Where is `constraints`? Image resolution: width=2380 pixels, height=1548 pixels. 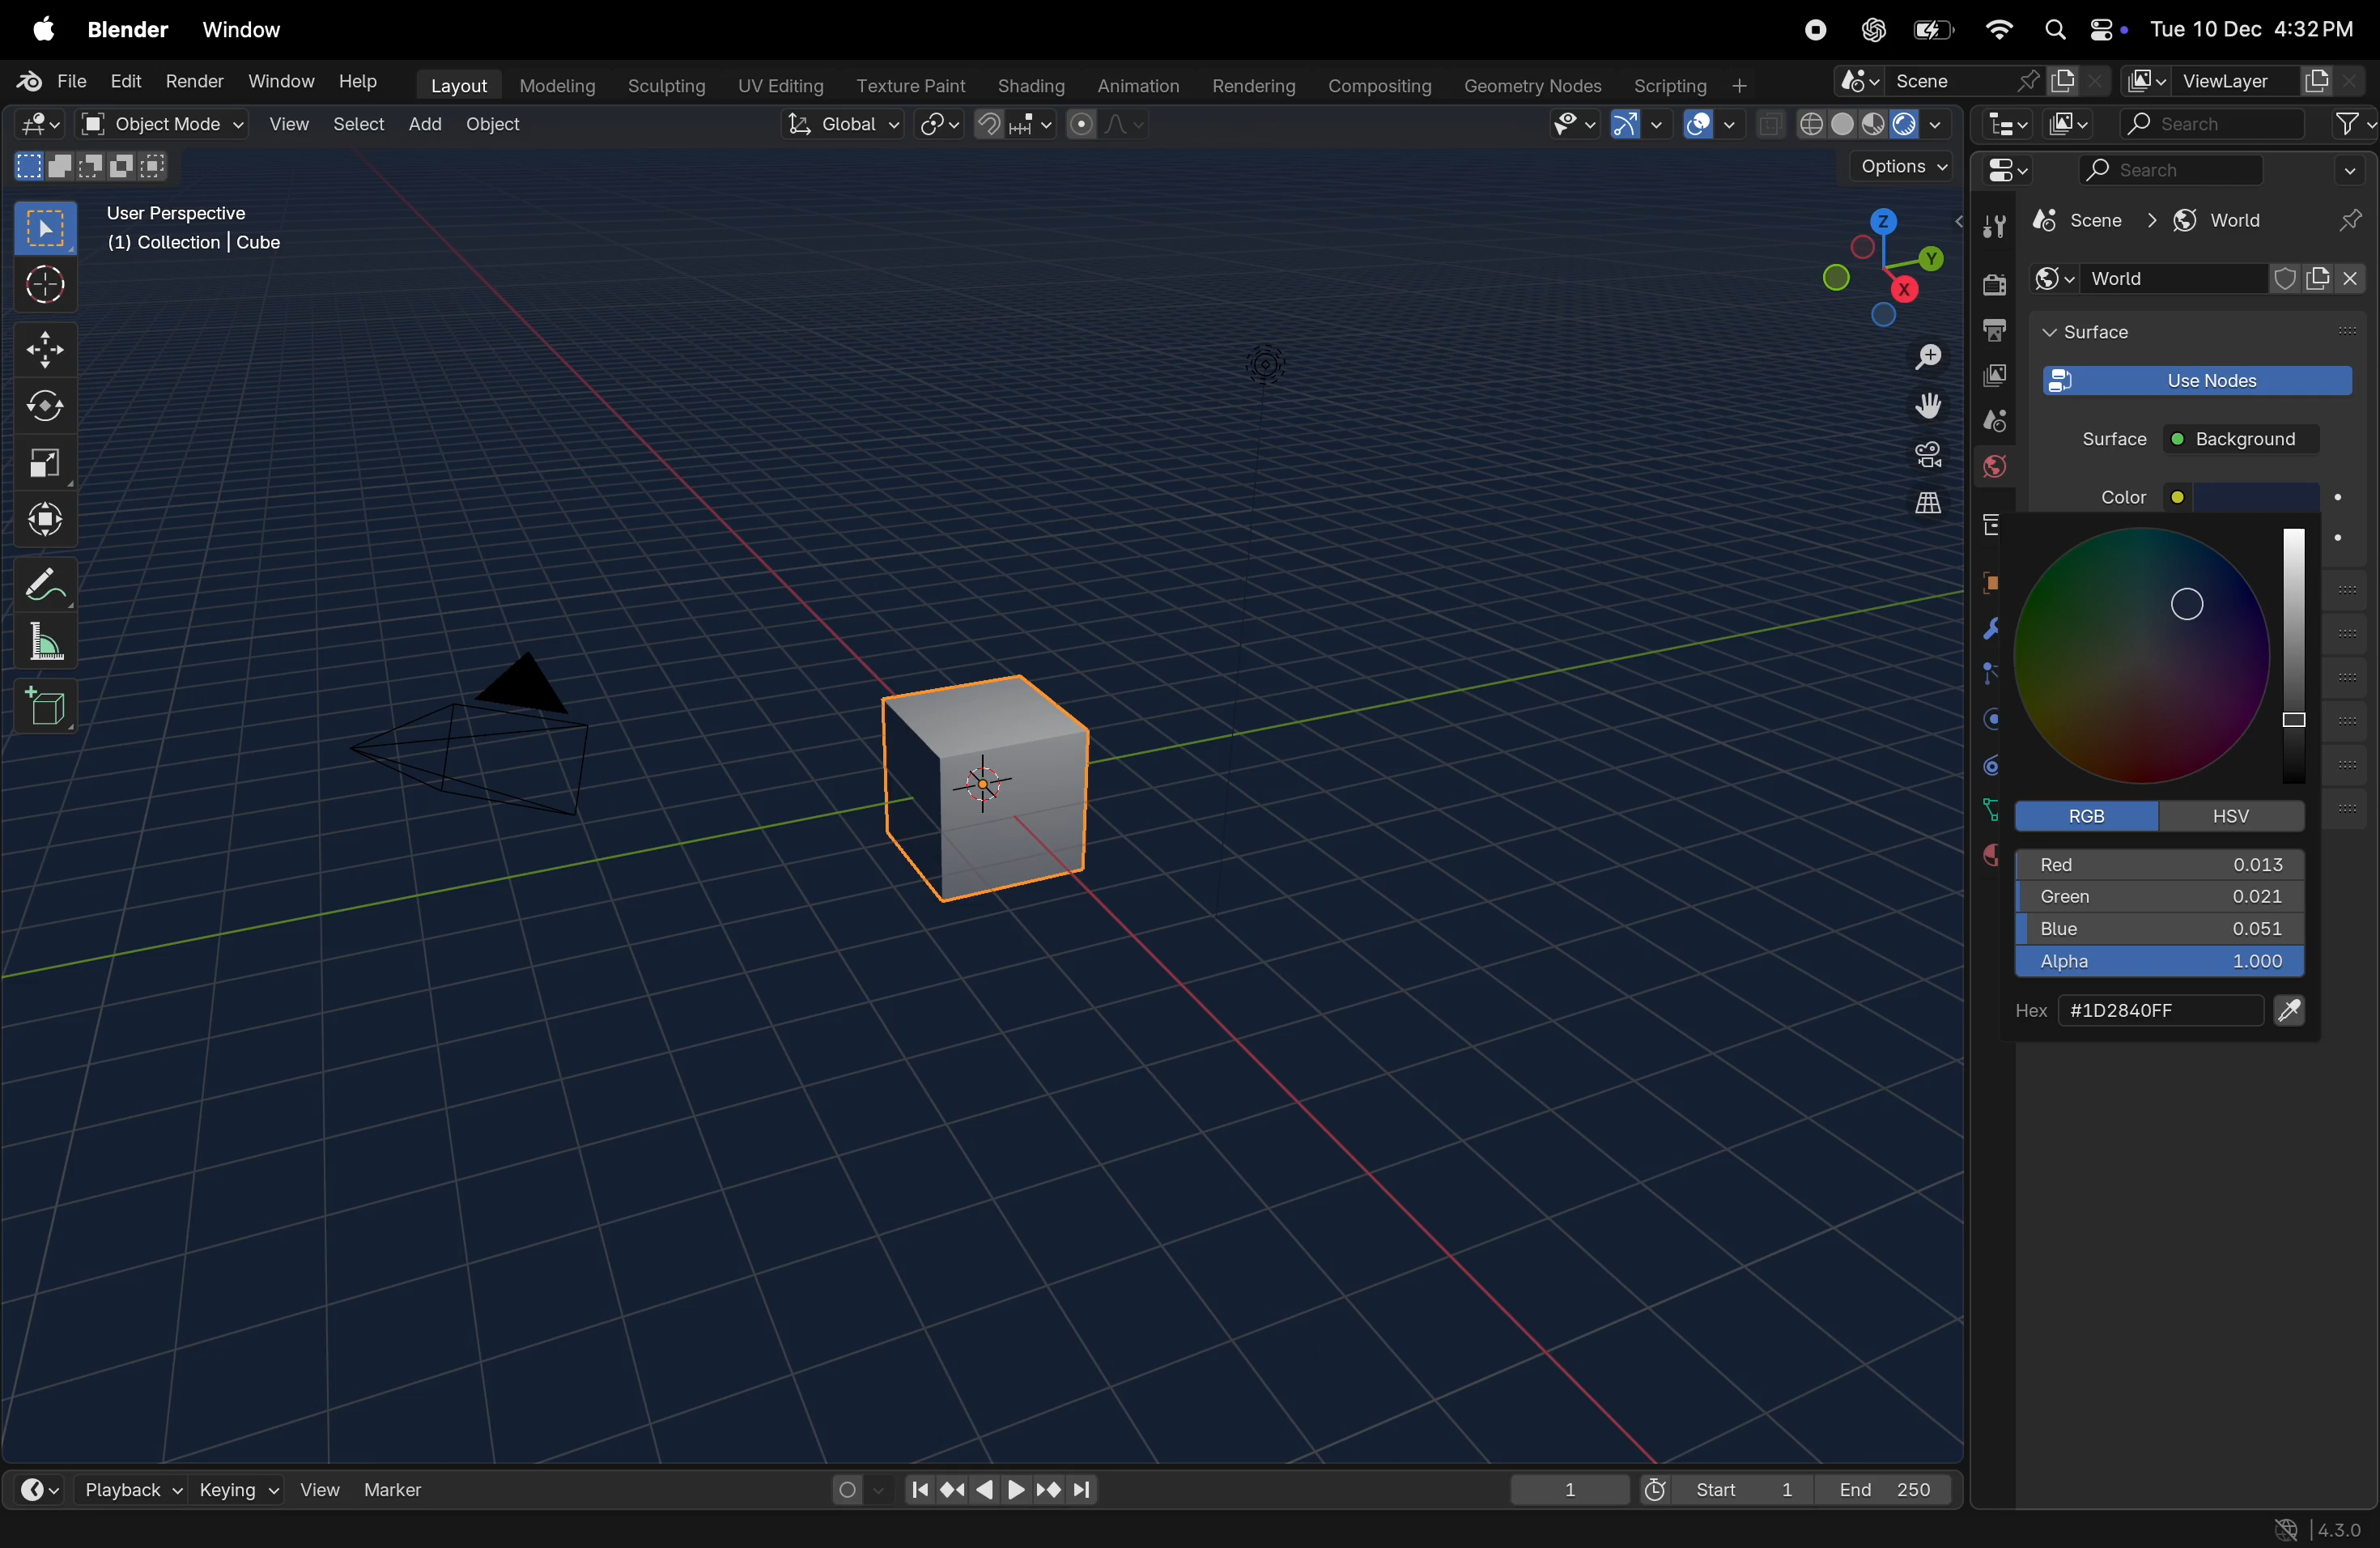 constraints is located at coordinates (1991, 764).